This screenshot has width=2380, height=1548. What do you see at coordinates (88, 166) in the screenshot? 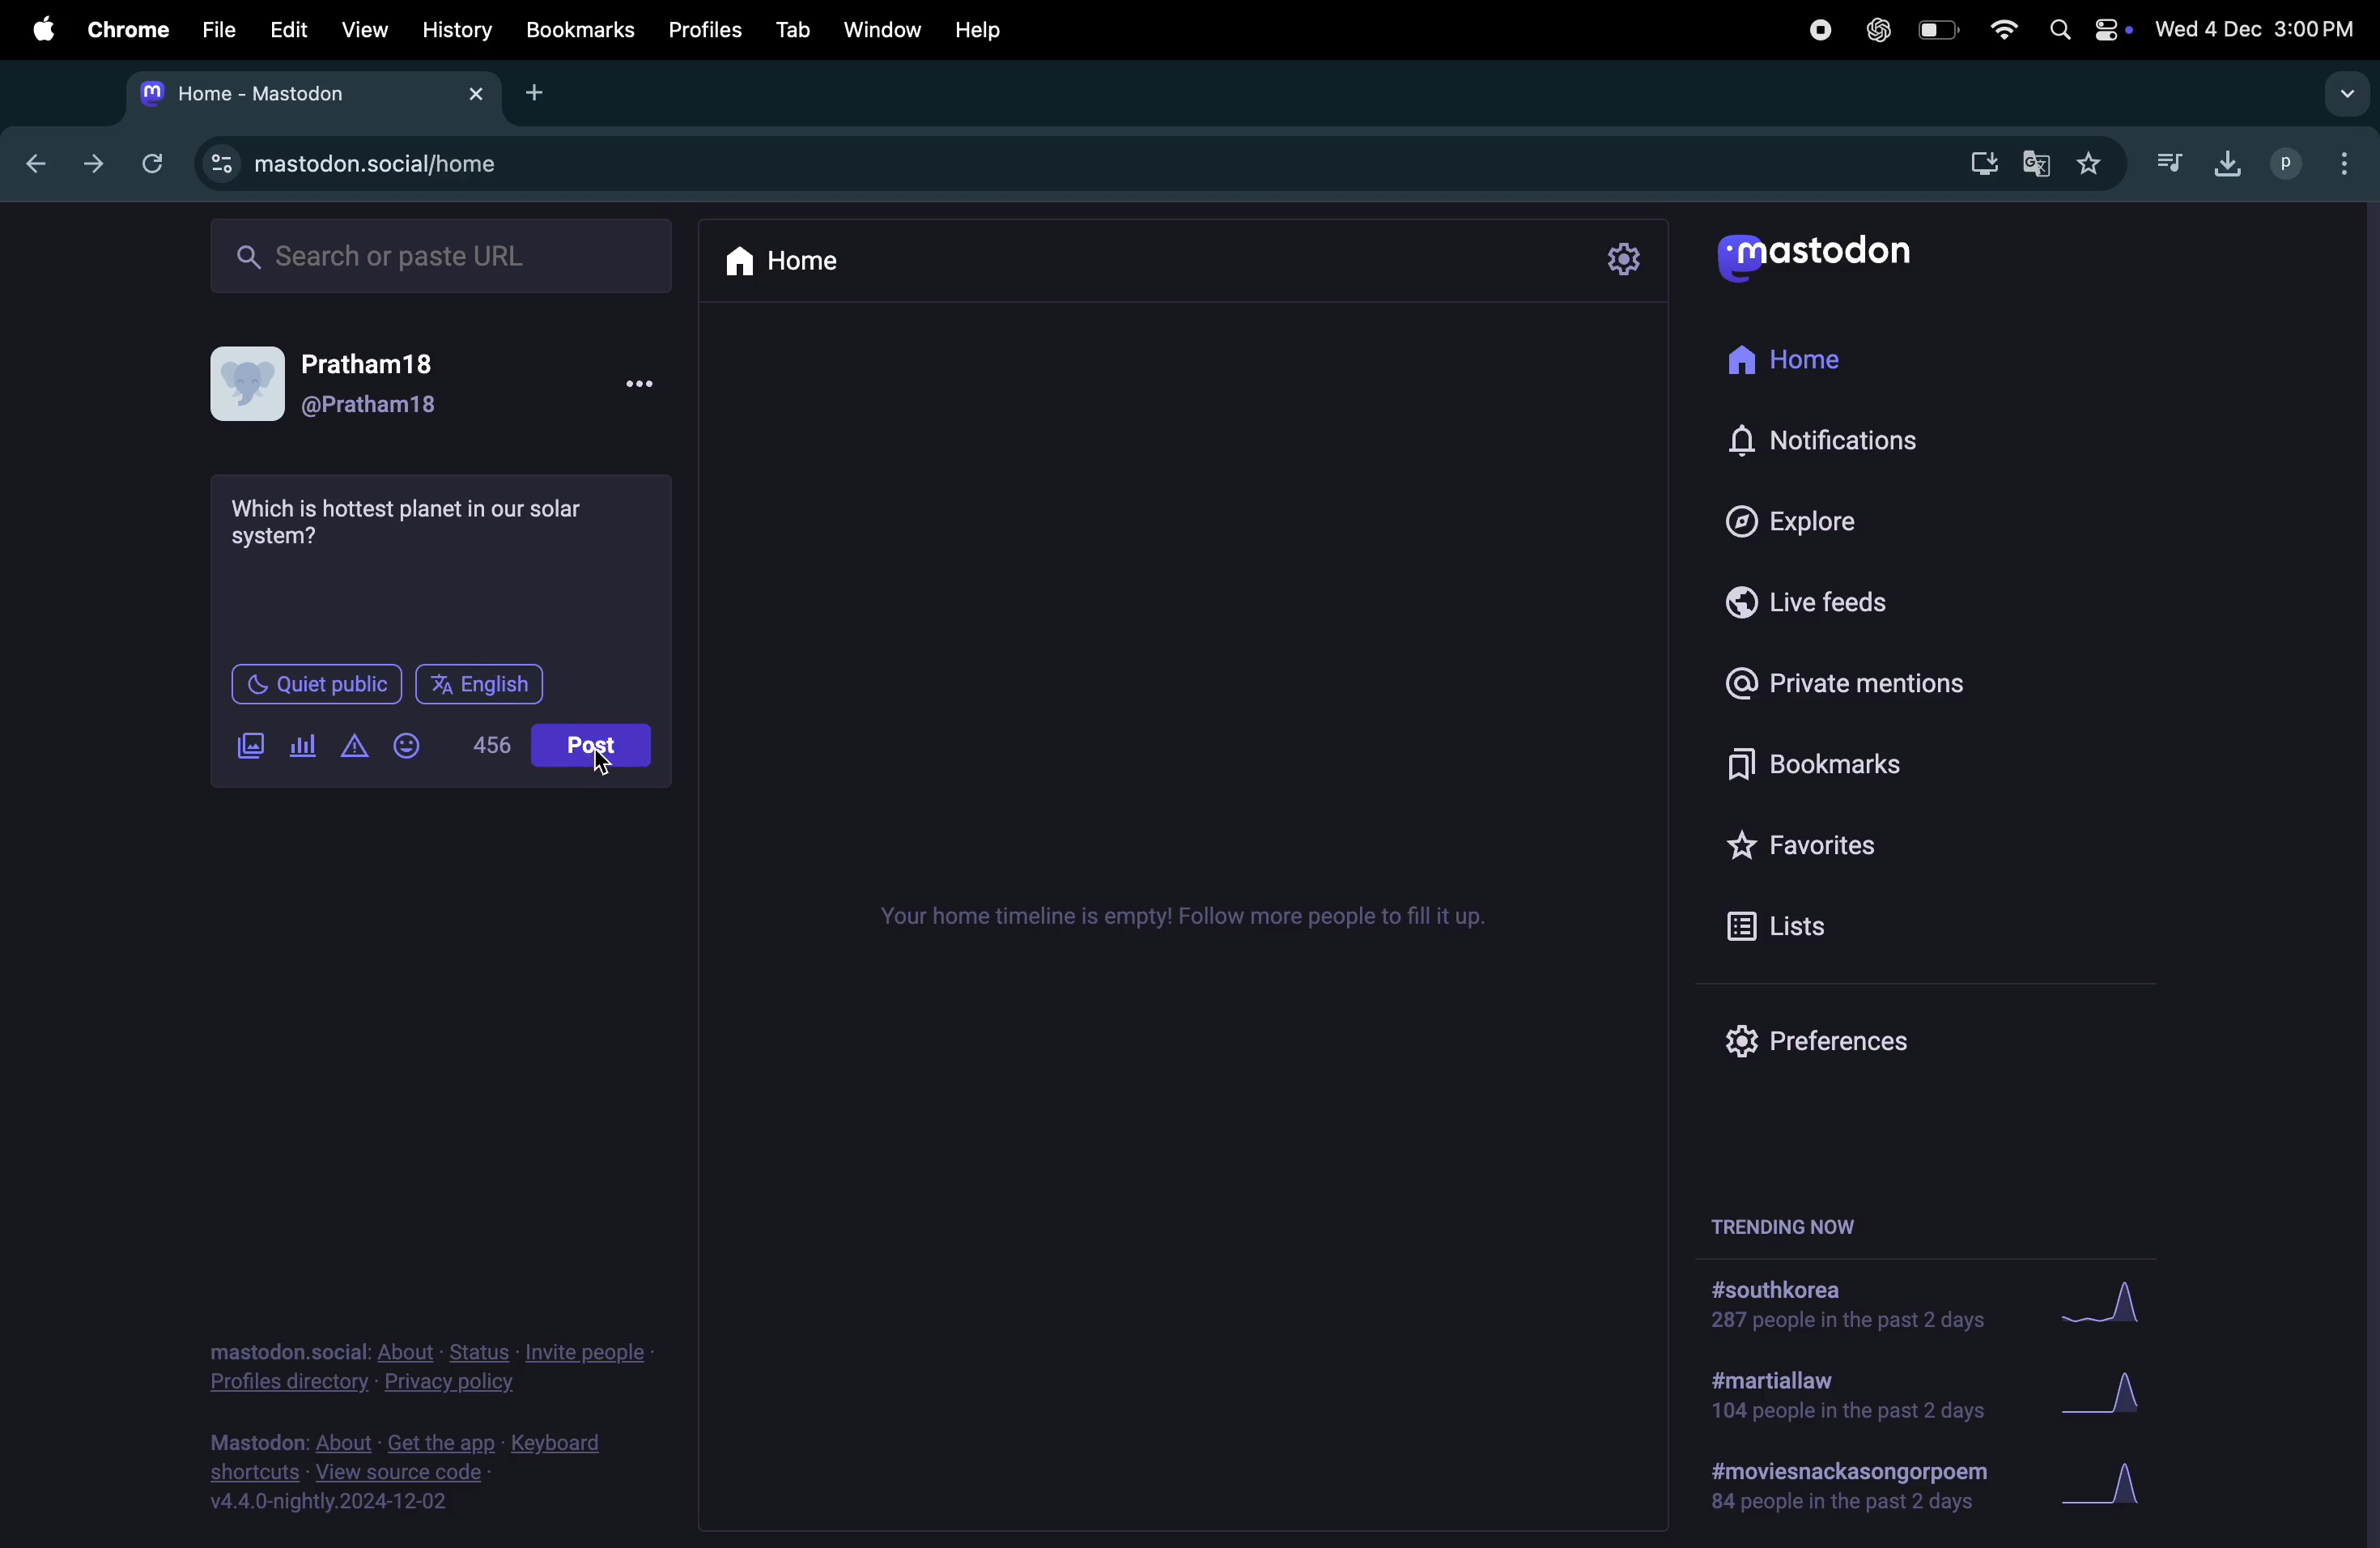
I see `frwardward` at bounding box center [88, 166].